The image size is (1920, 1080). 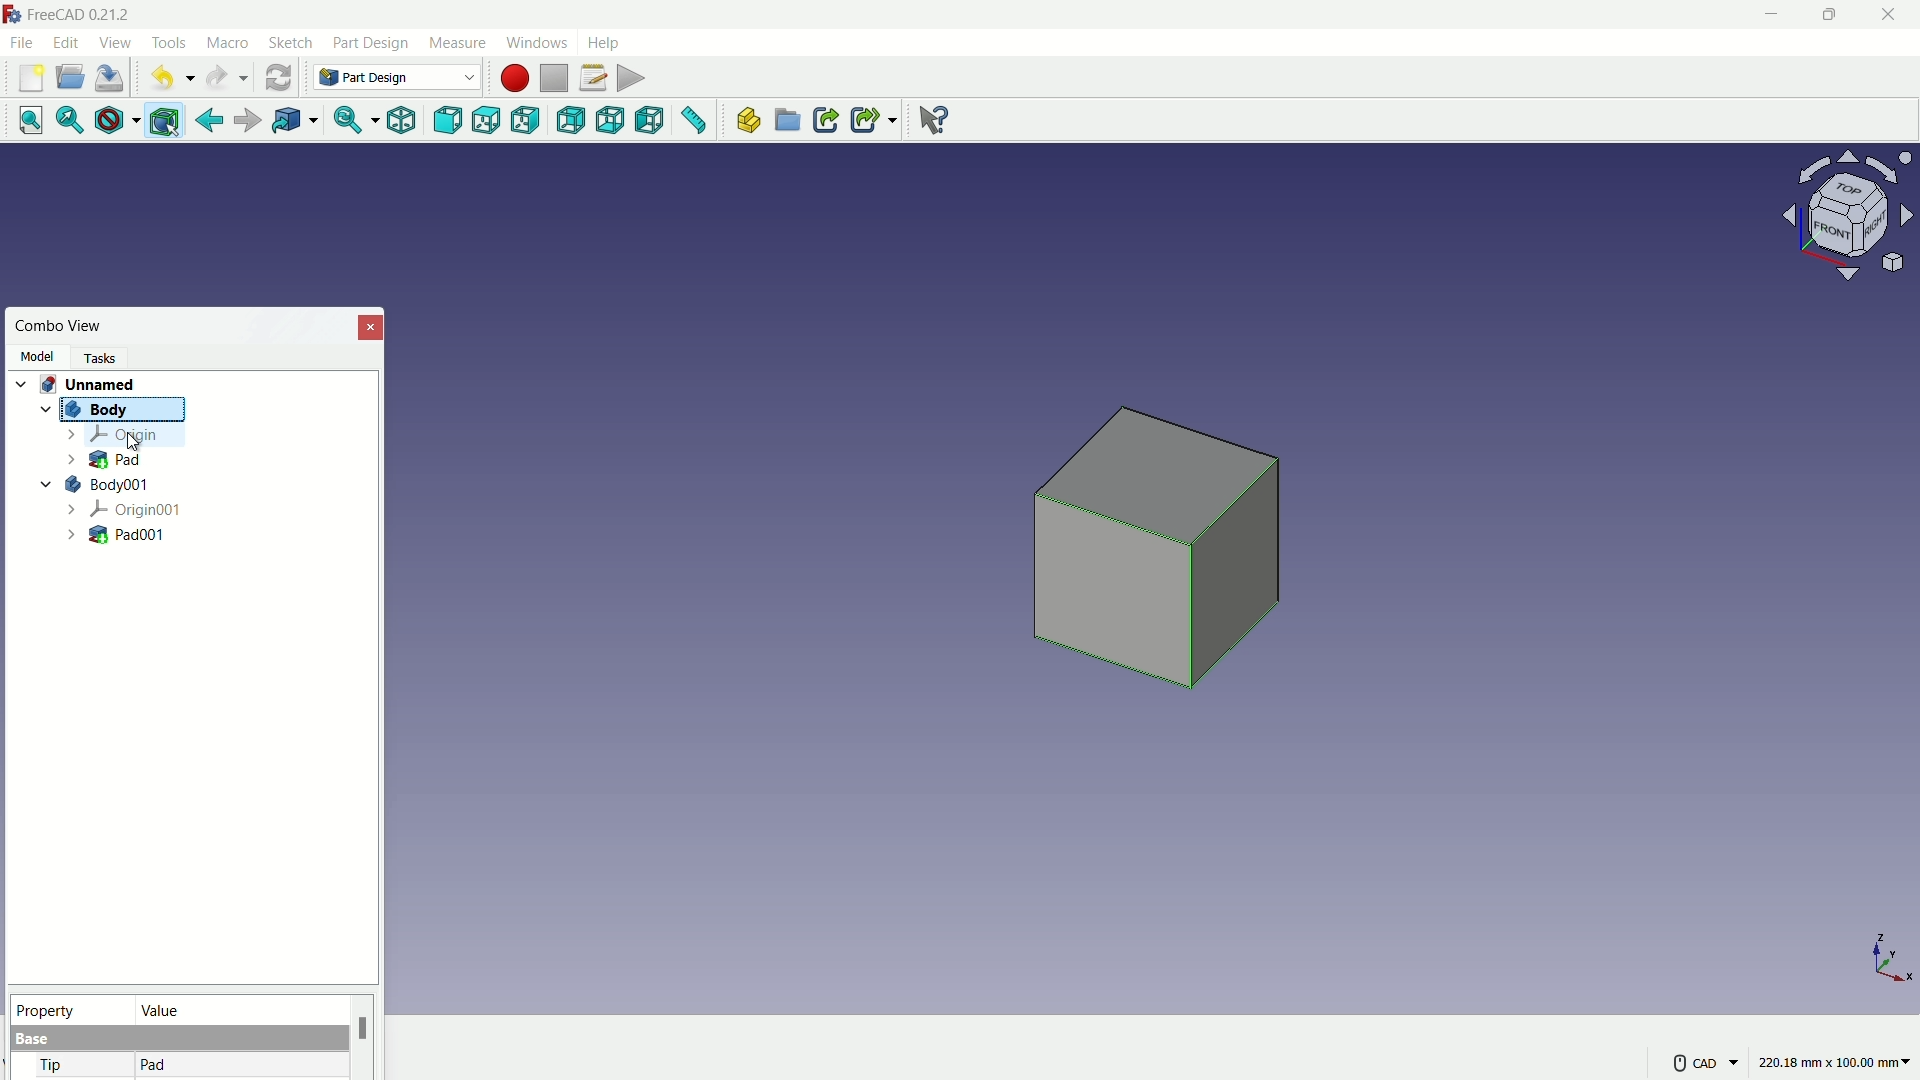 What do you see at coordinates (633, 76) in the screenshot?
I see `execute macros` at bounding box center [633, 76].